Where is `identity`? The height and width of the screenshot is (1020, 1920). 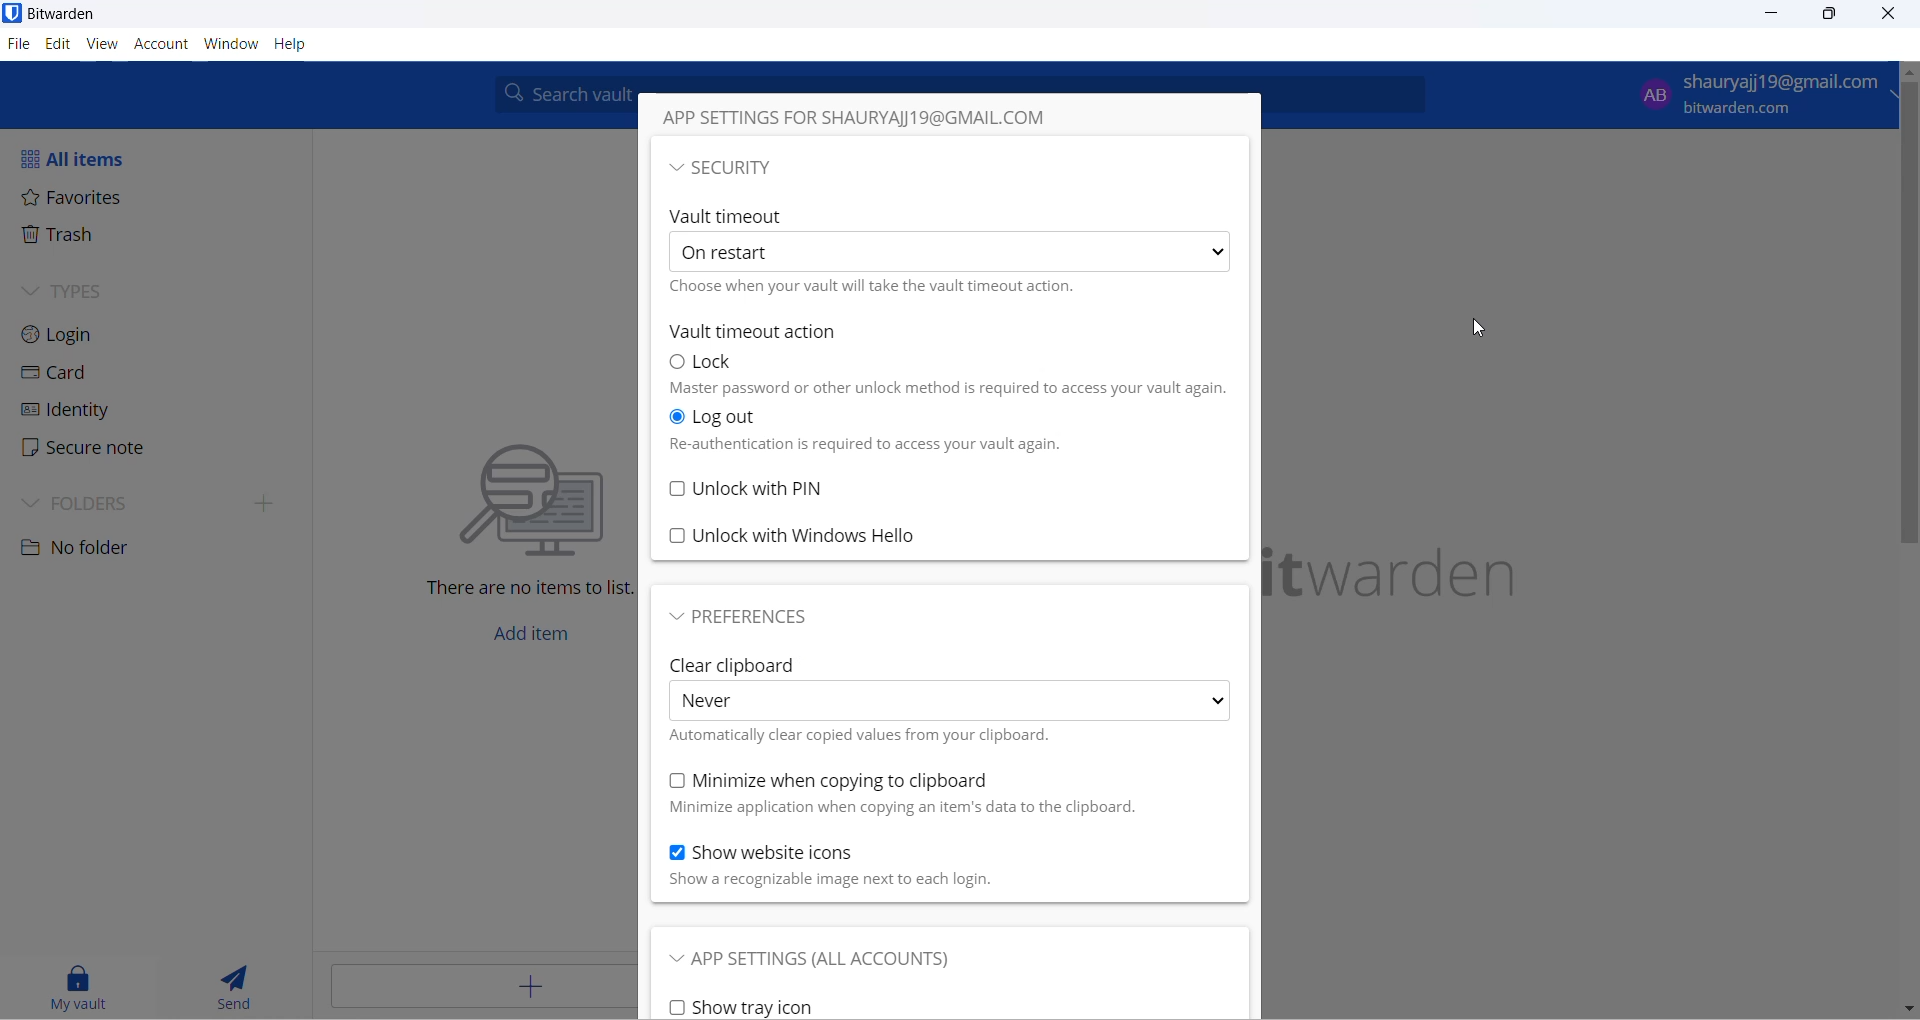
identity is located at coordinates (67, 412).